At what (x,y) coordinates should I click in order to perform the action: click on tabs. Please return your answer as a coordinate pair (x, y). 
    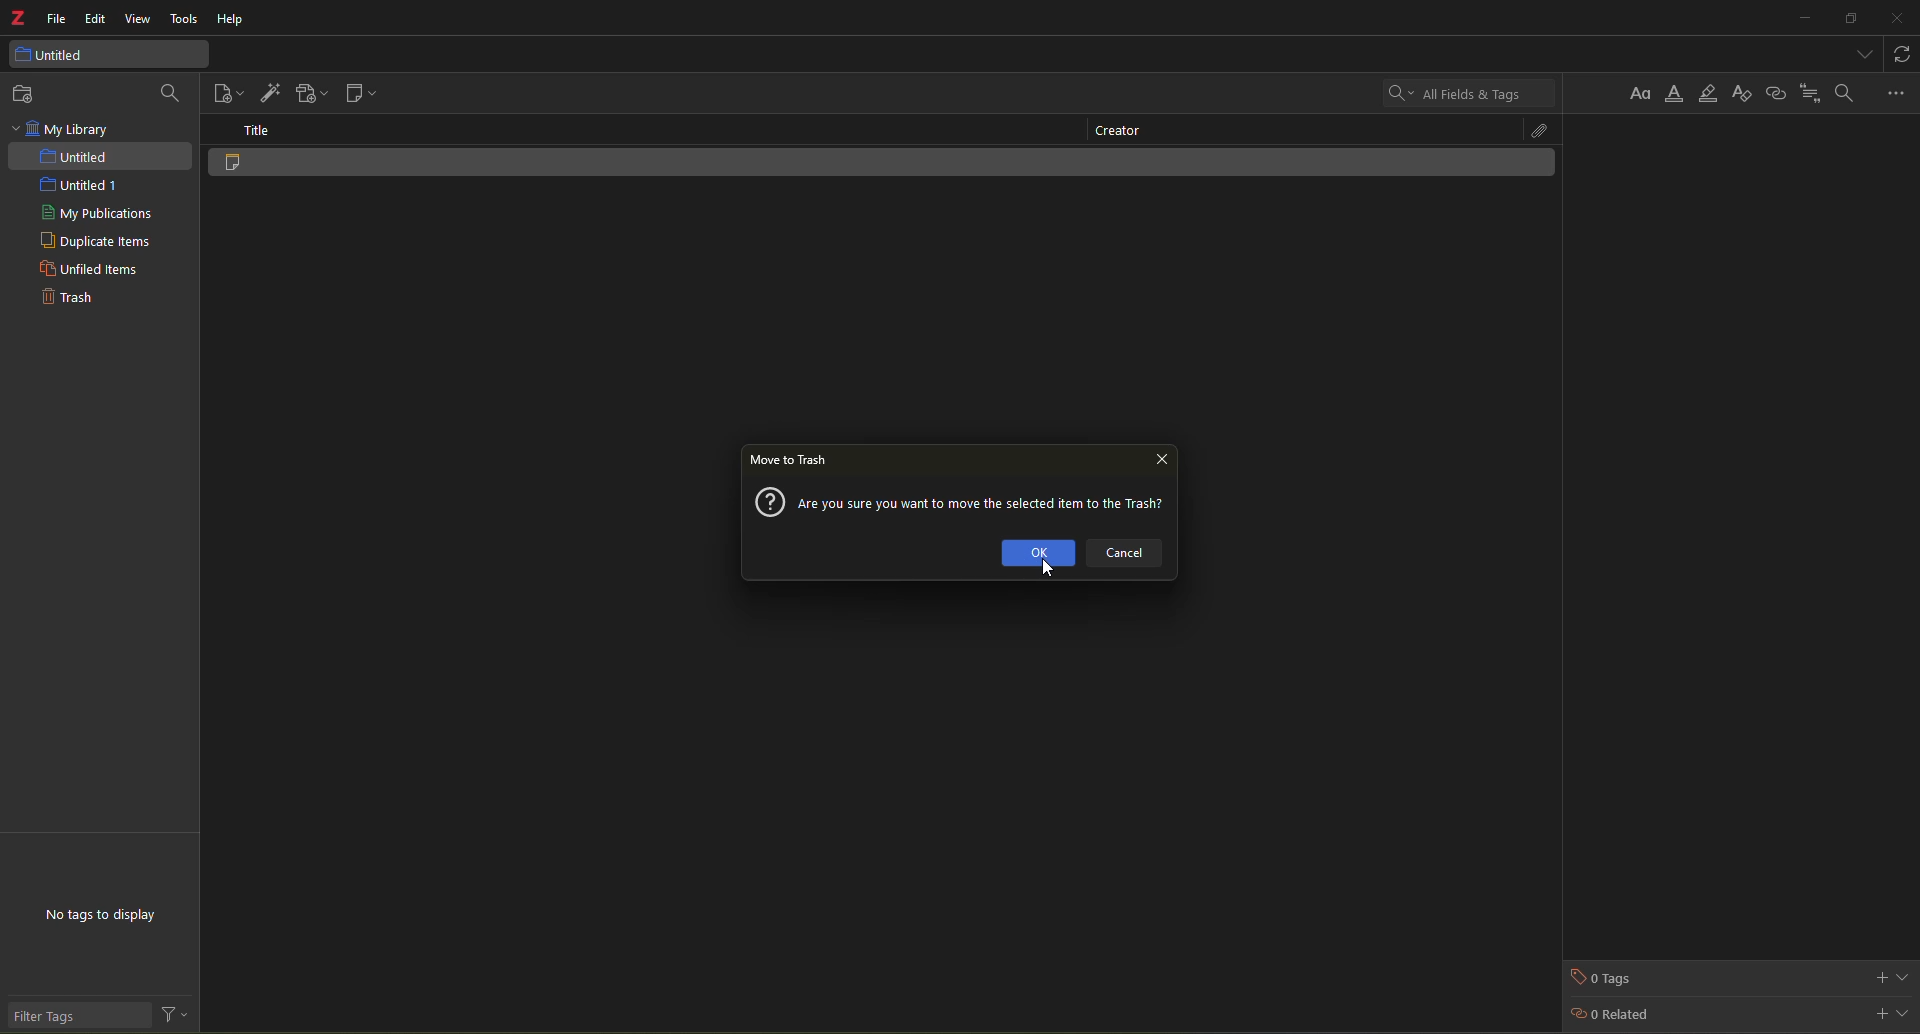
    Looking at the image, I should click on (1859, 52).